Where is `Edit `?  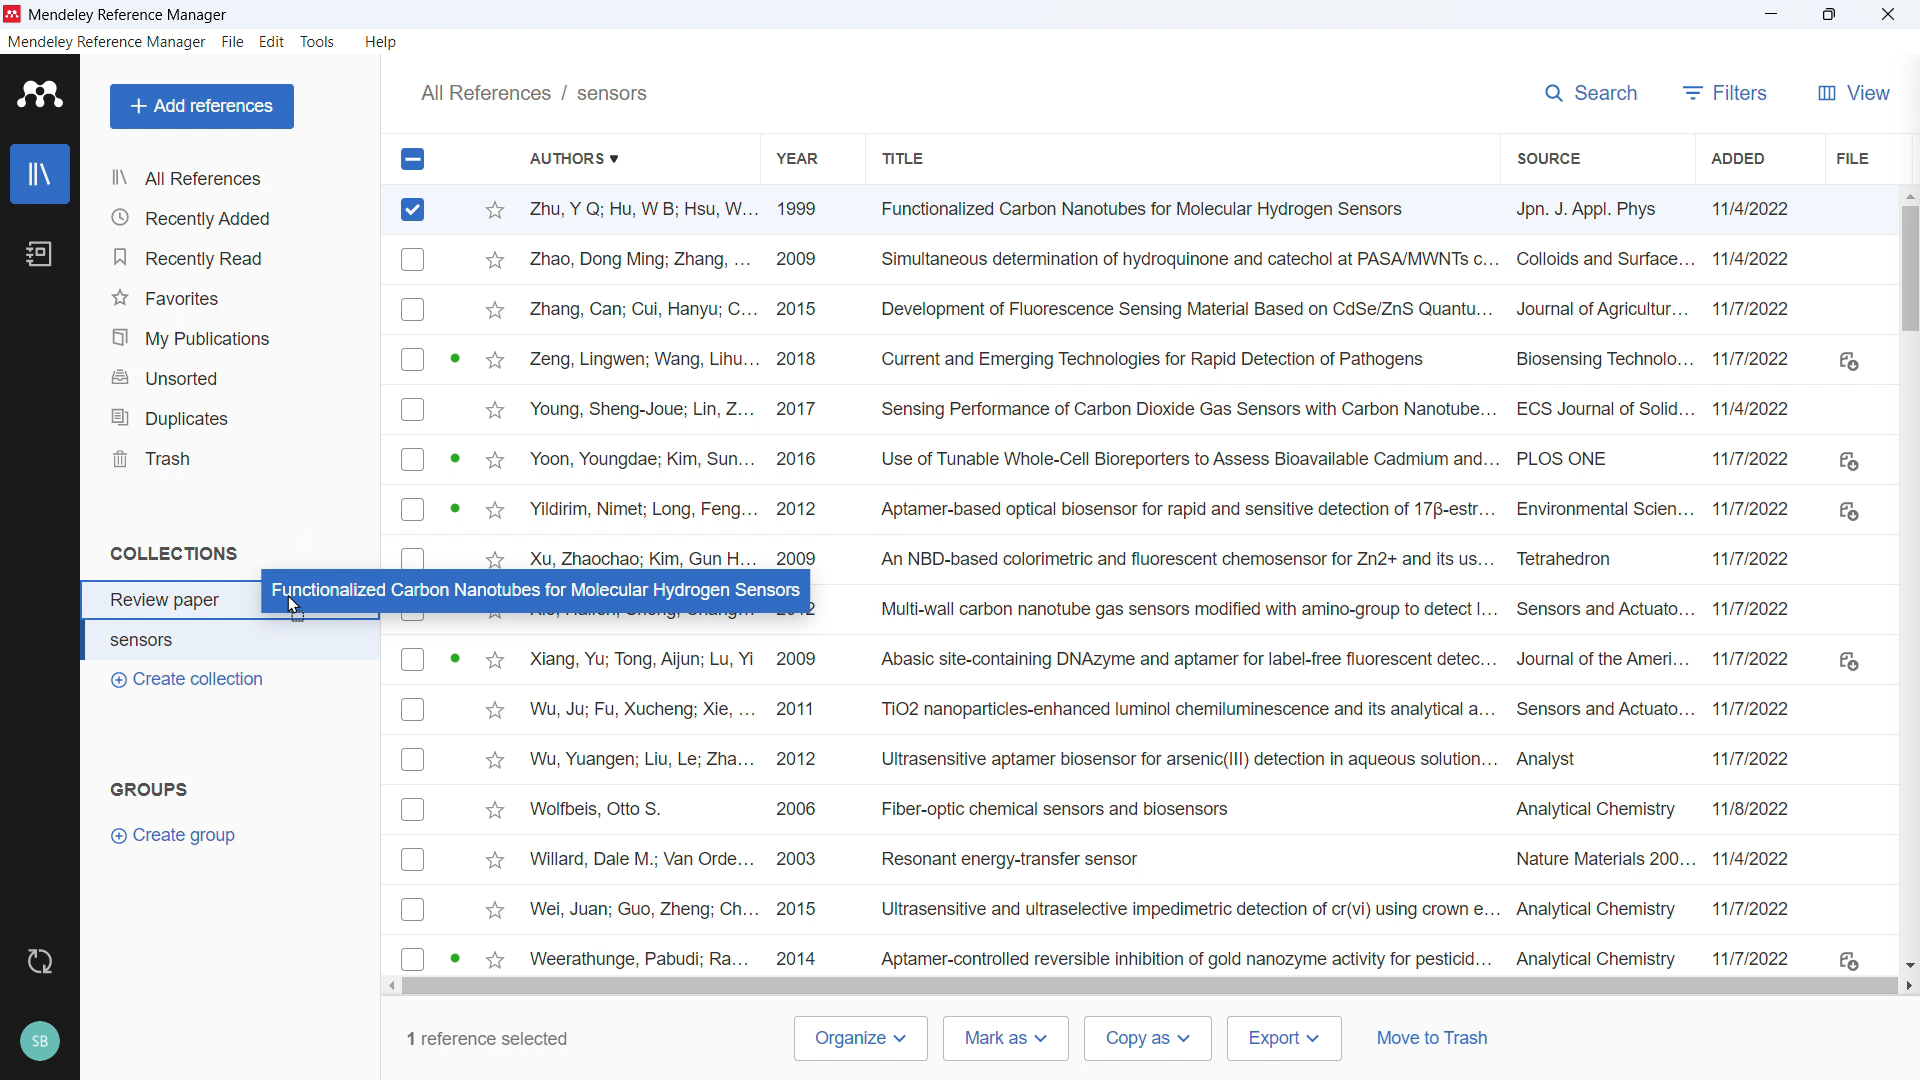 Edit  is located at coordinates (272, 44).